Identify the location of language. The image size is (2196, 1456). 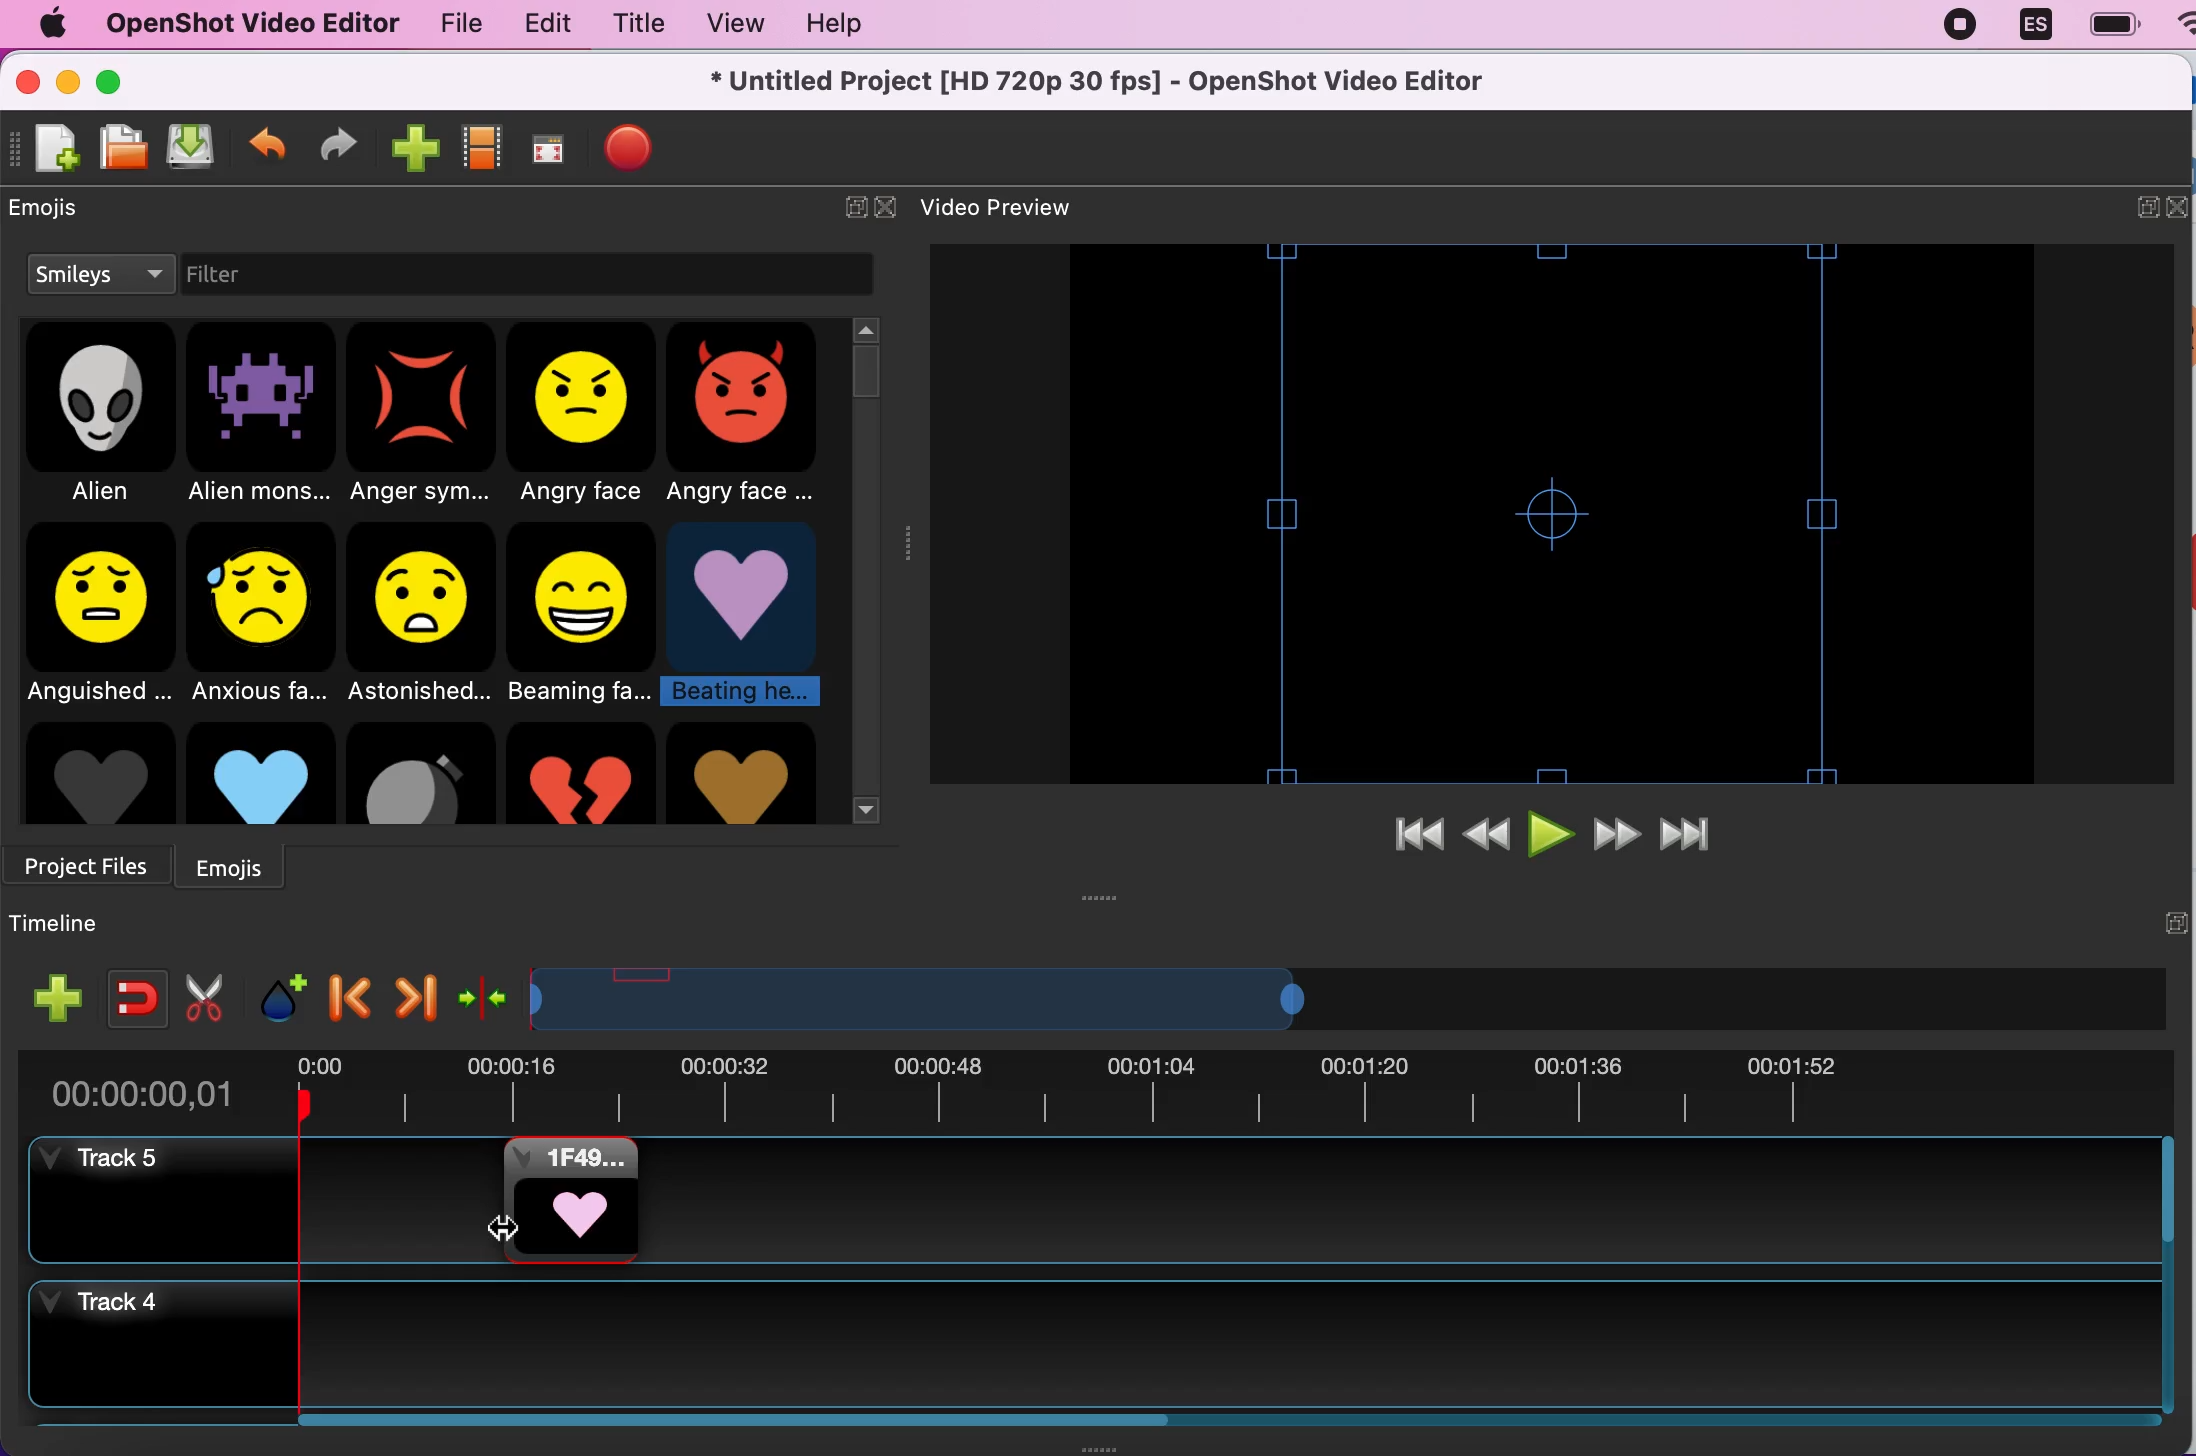
(2027, 25).